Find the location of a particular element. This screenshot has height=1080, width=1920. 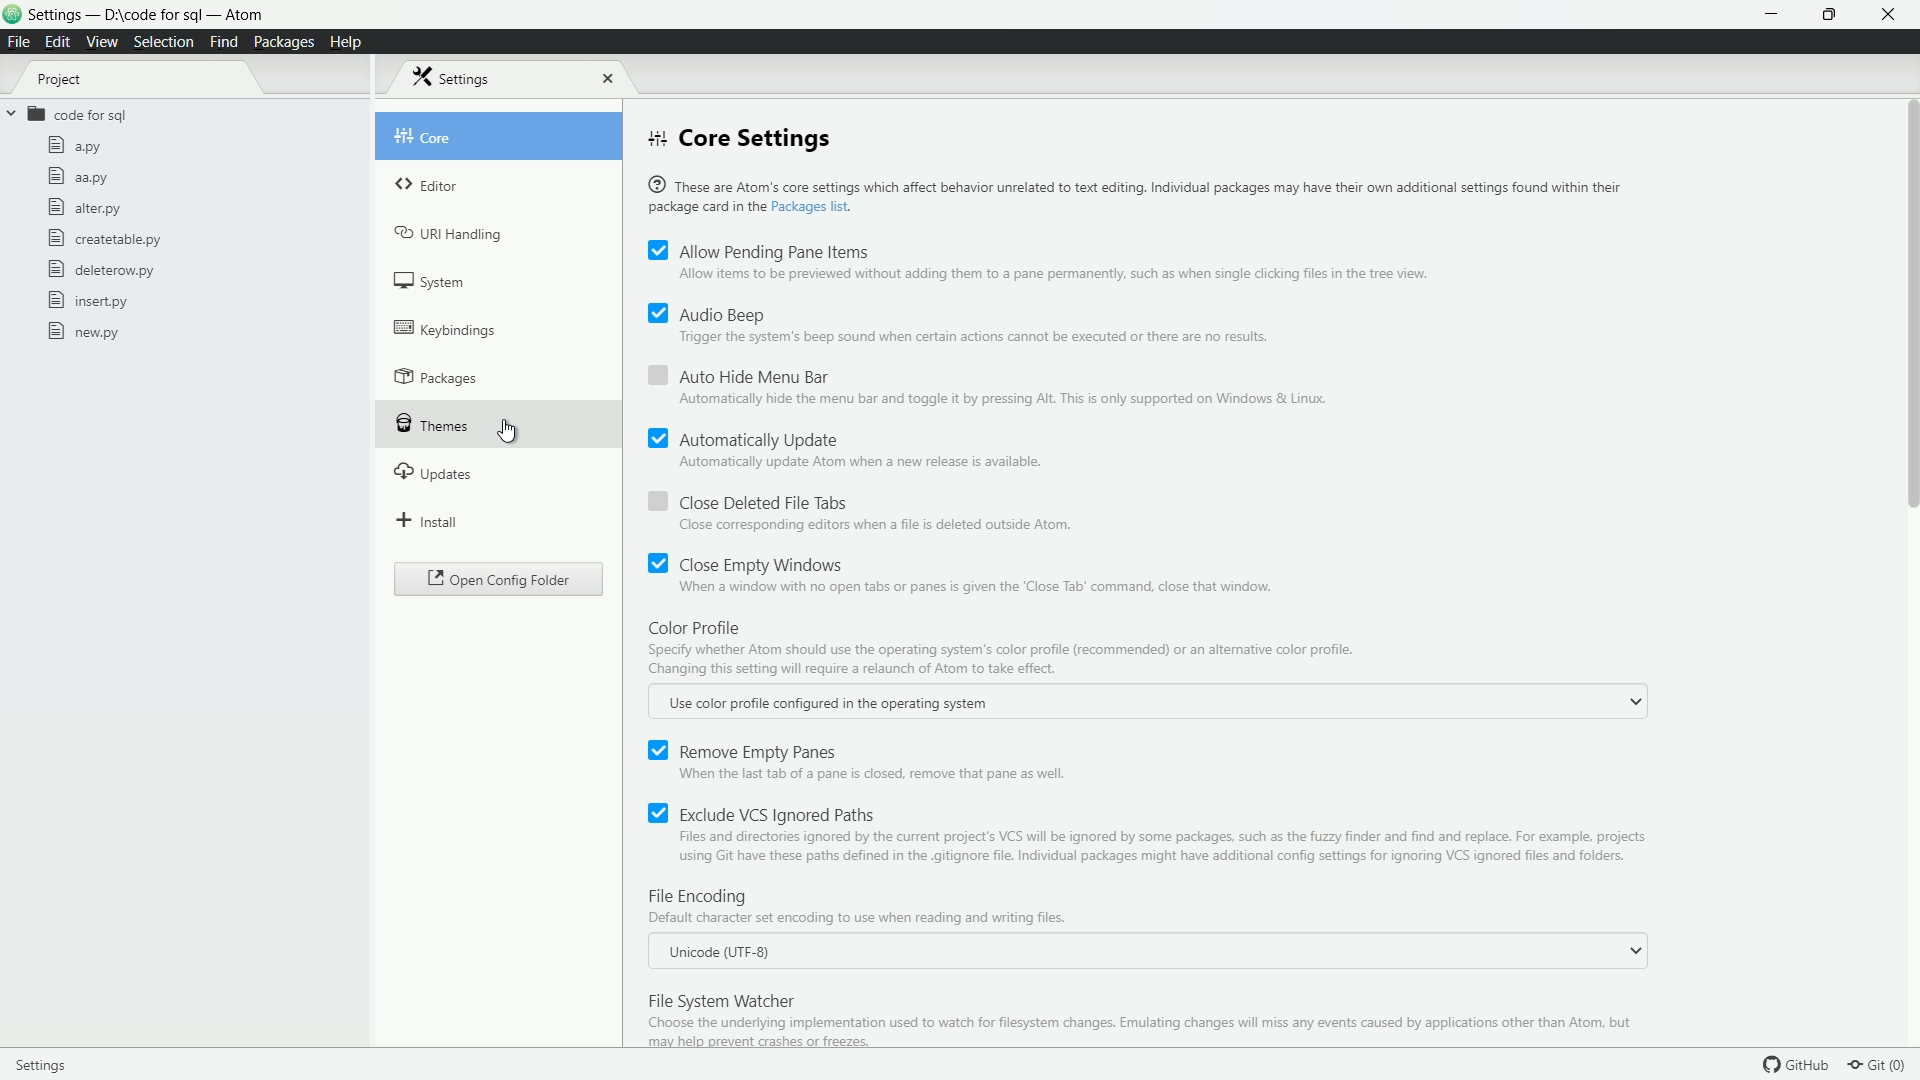

settings is located at coordinates (458, 77).